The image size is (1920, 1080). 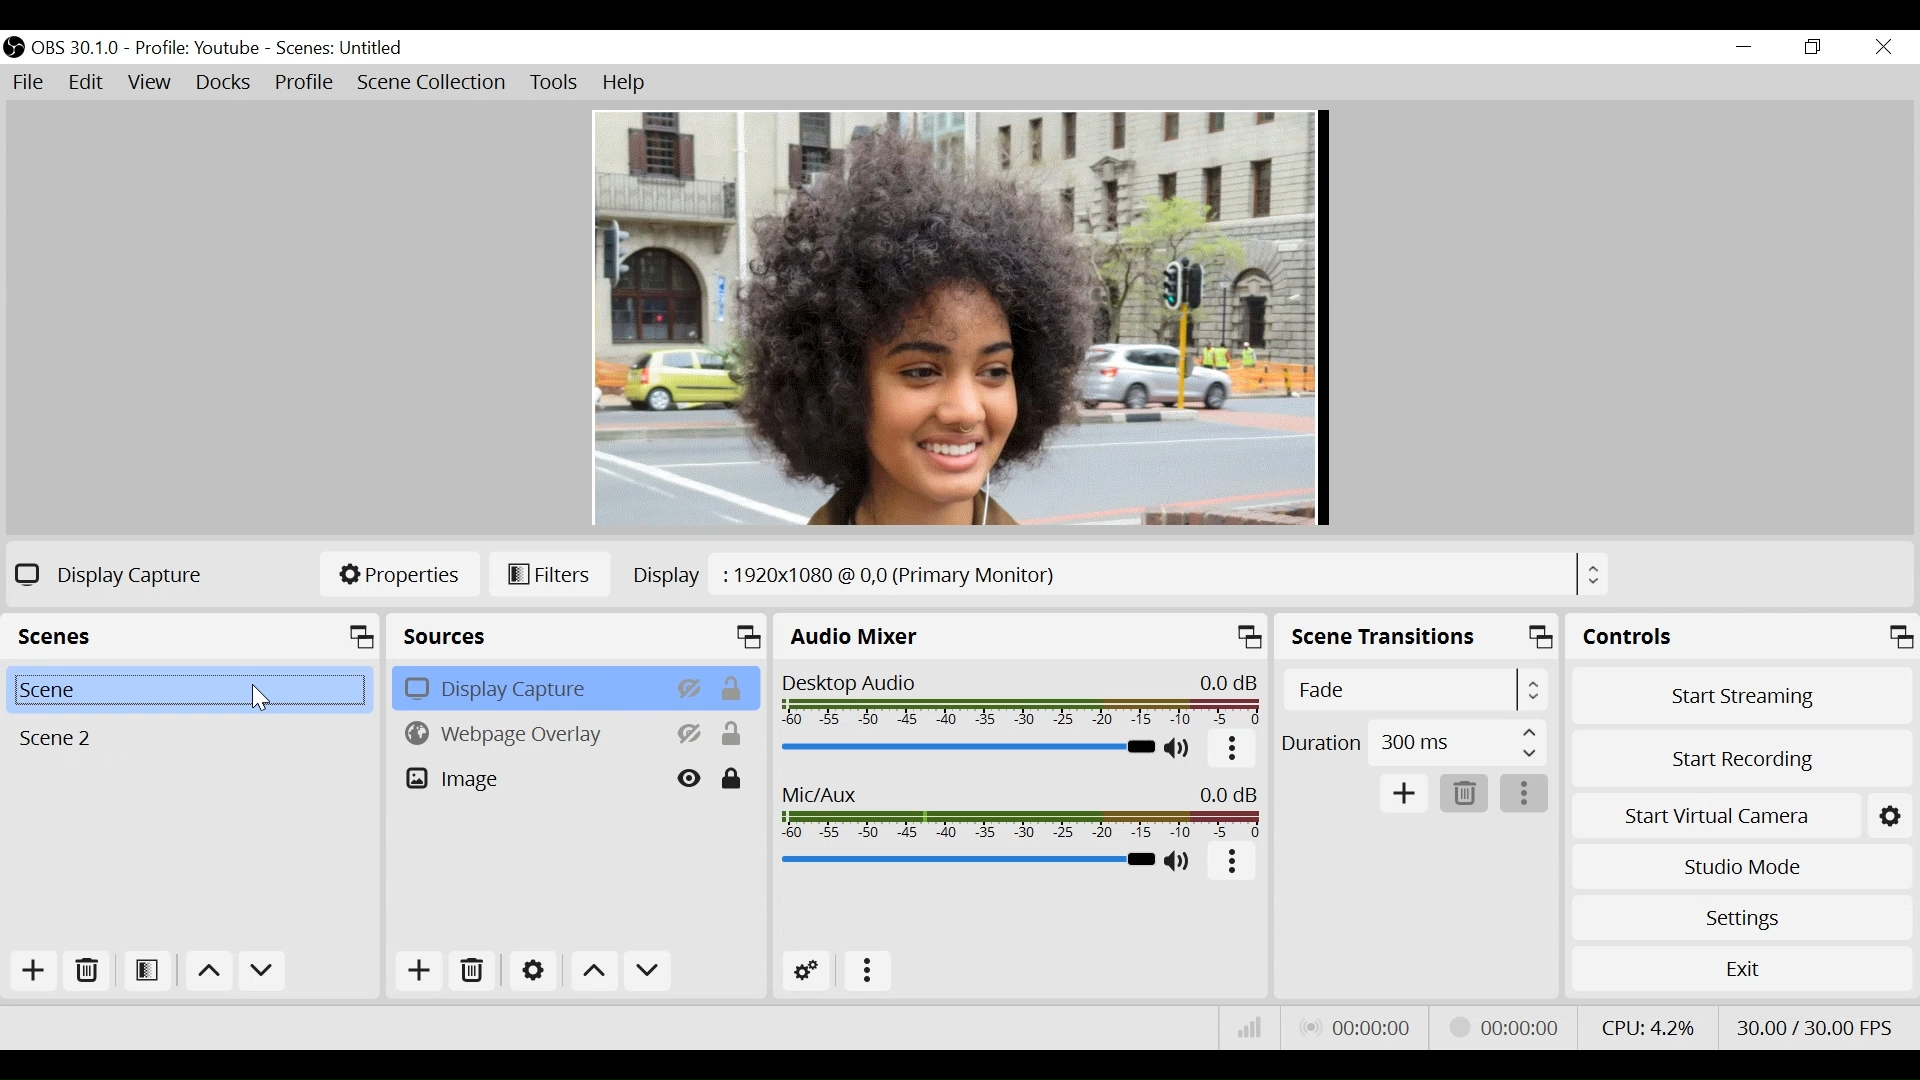 I want to click on Display Capture, so click(x=115, y=574).